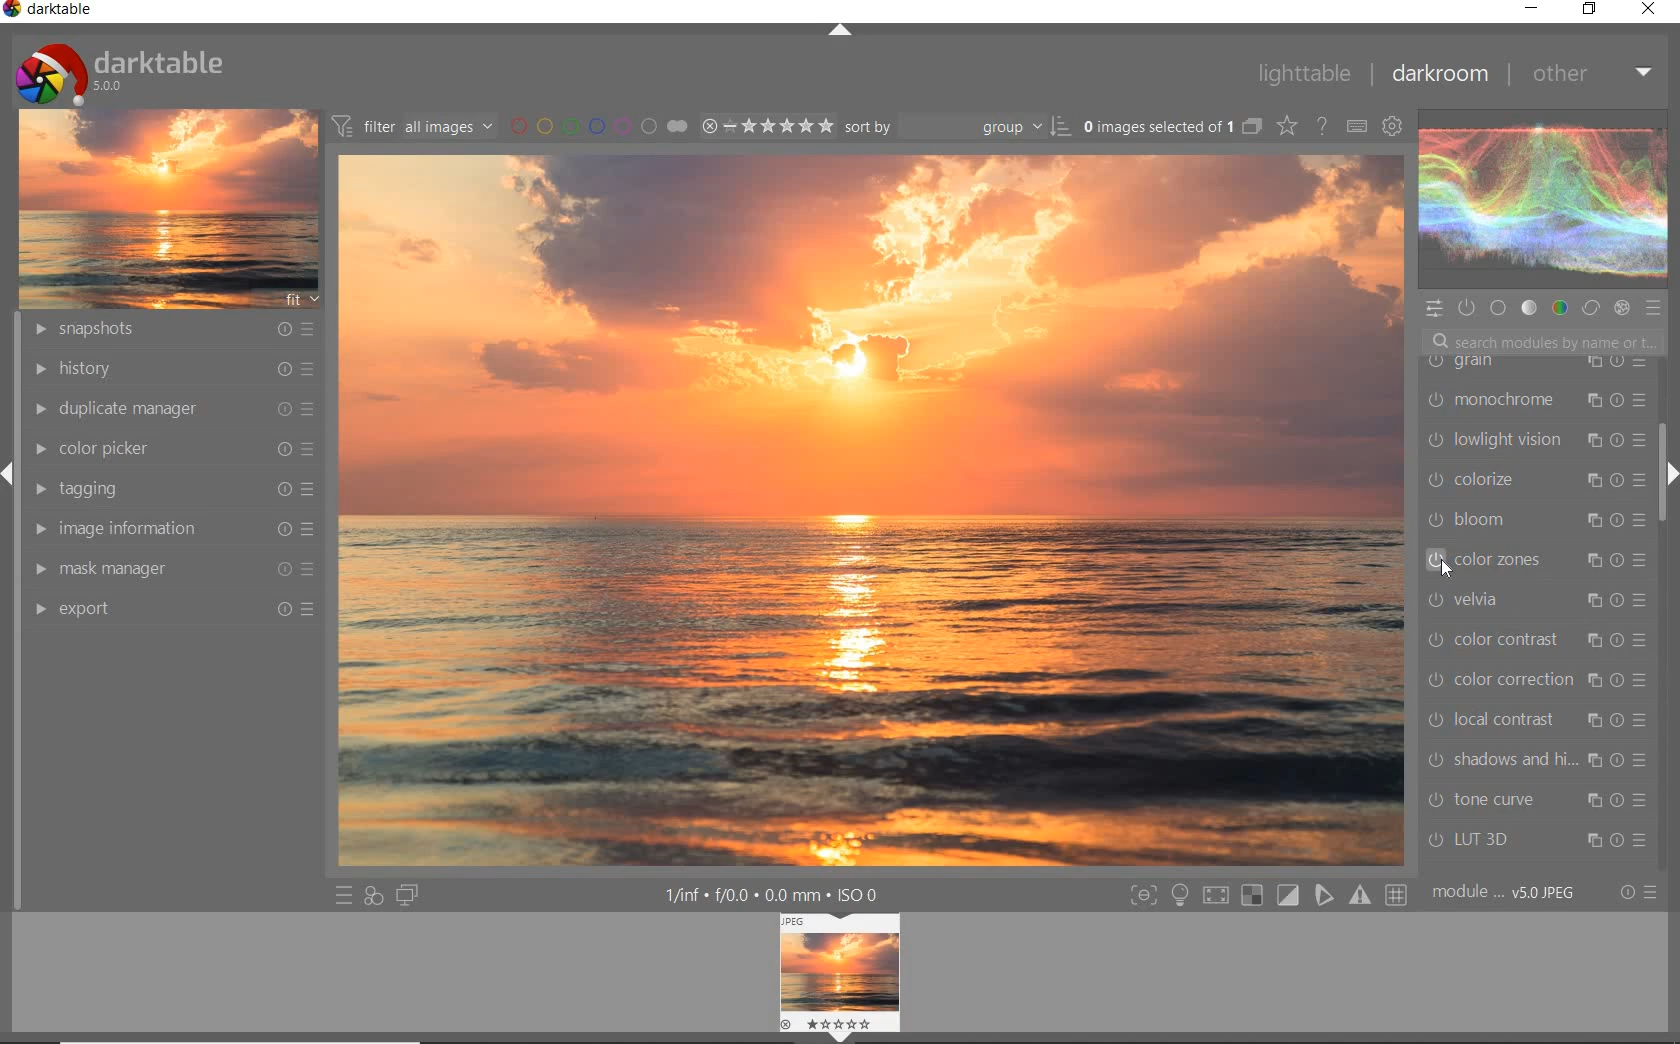  Describe the element at coordinates (1595, 78) in the screenshot. I see `other` at that location.